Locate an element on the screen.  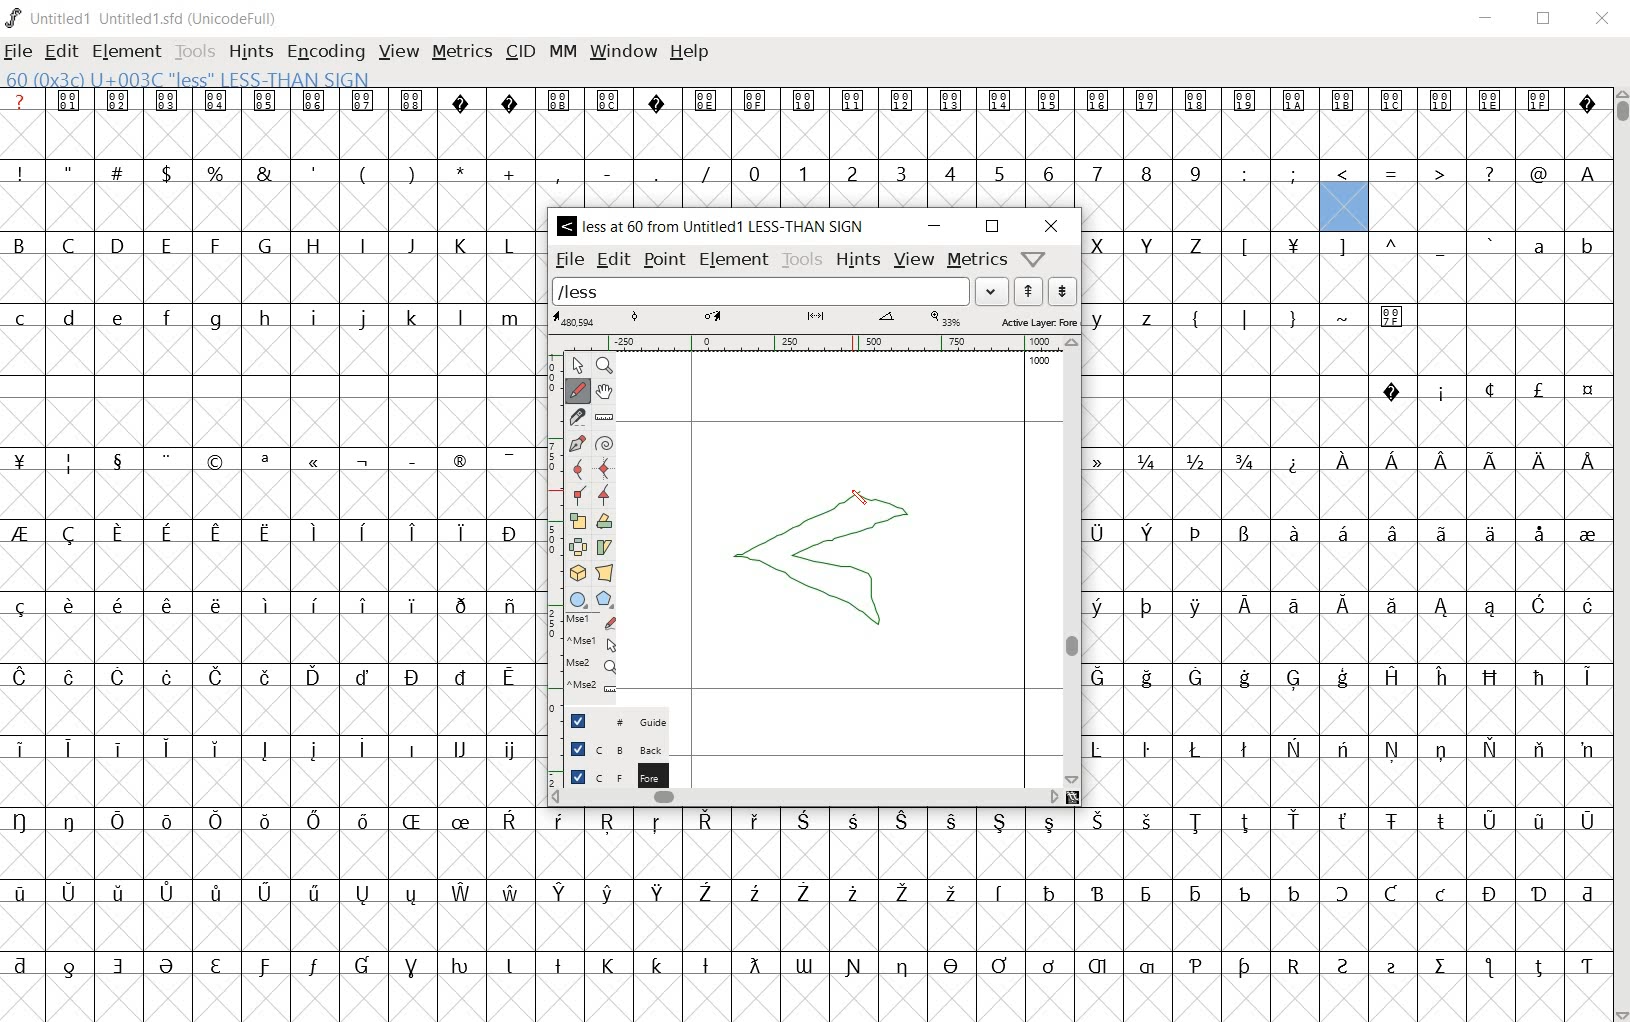
window is located at coordinates (623, 53).